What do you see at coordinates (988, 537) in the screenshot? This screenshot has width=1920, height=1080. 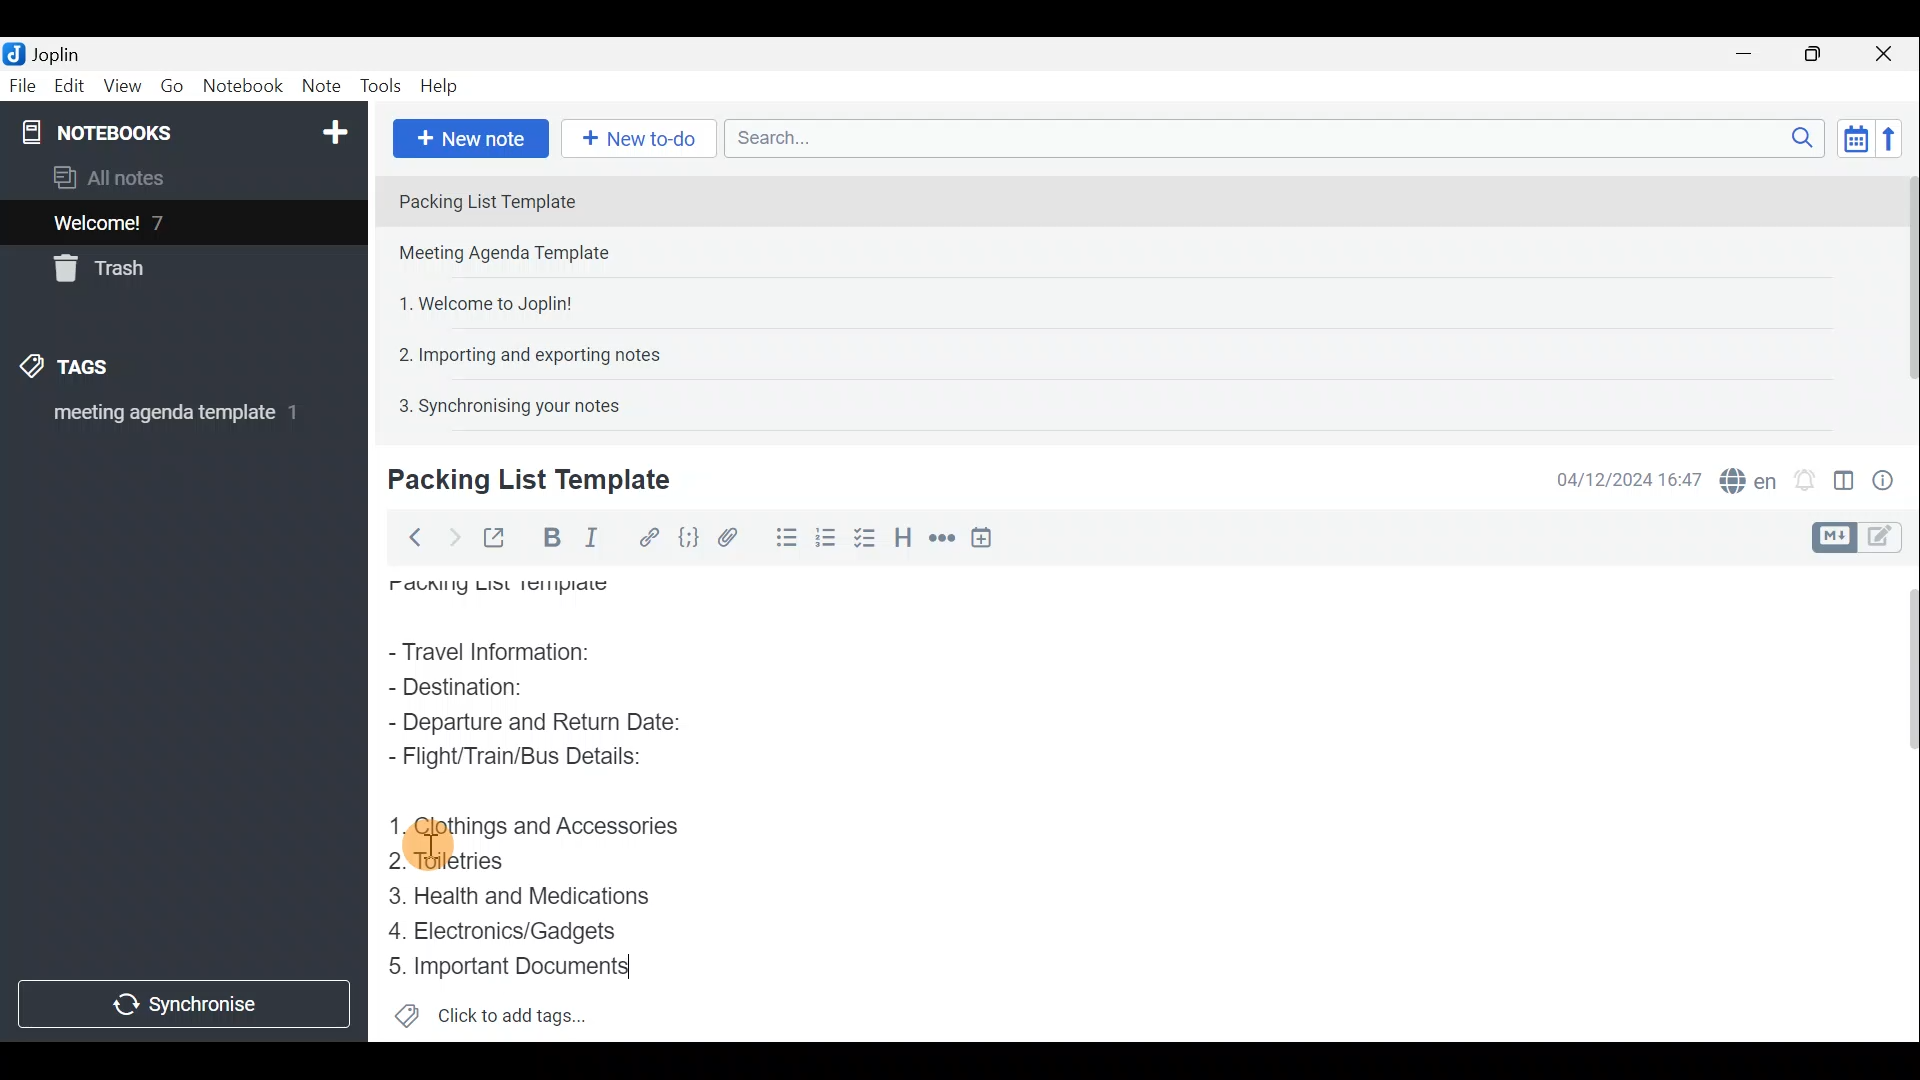 I see `Insert time` at bounding box center [988, 537].